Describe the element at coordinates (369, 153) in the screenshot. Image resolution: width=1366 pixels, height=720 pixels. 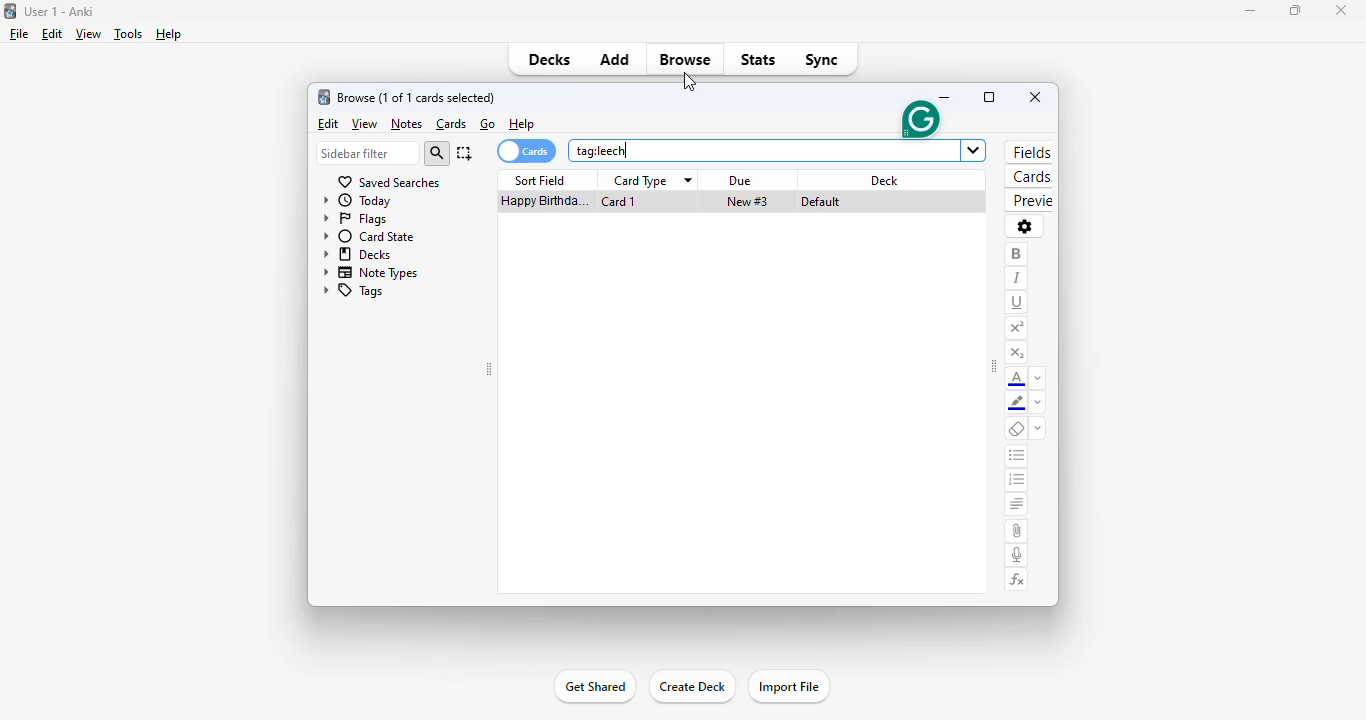
I see `sidebar filter` at that location.